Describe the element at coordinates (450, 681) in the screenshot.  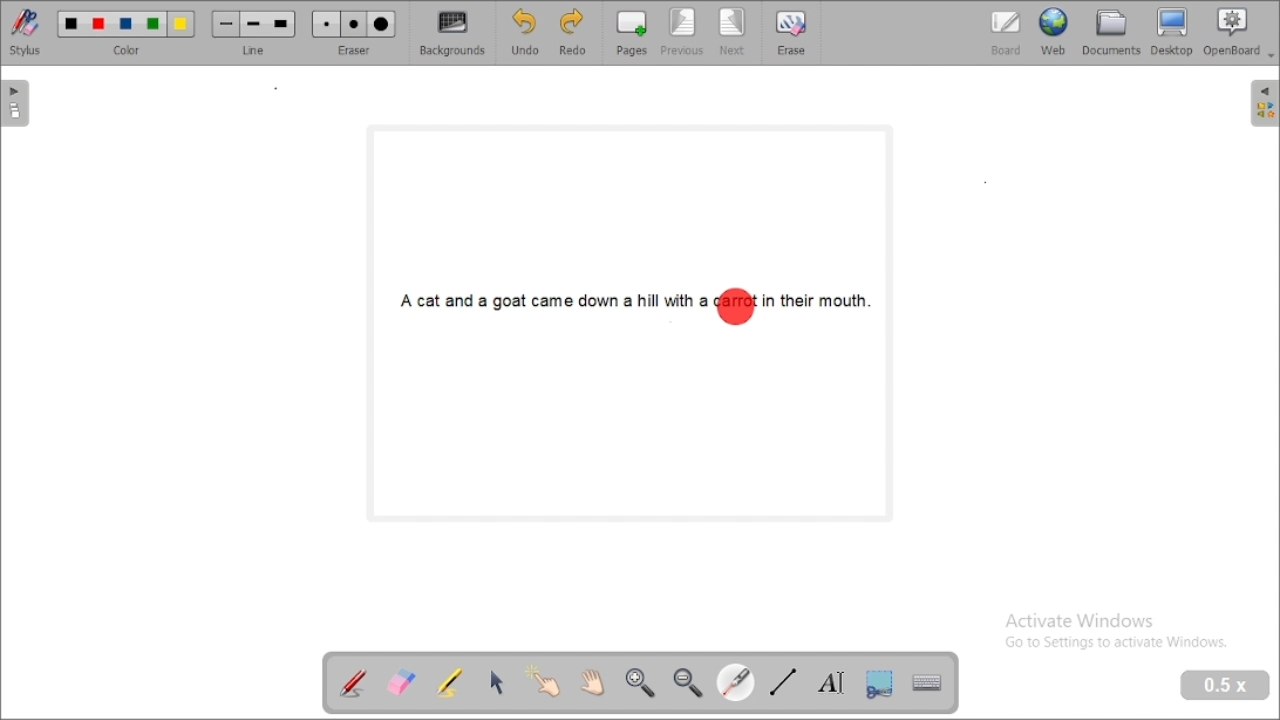
I see `highlight` at that location.